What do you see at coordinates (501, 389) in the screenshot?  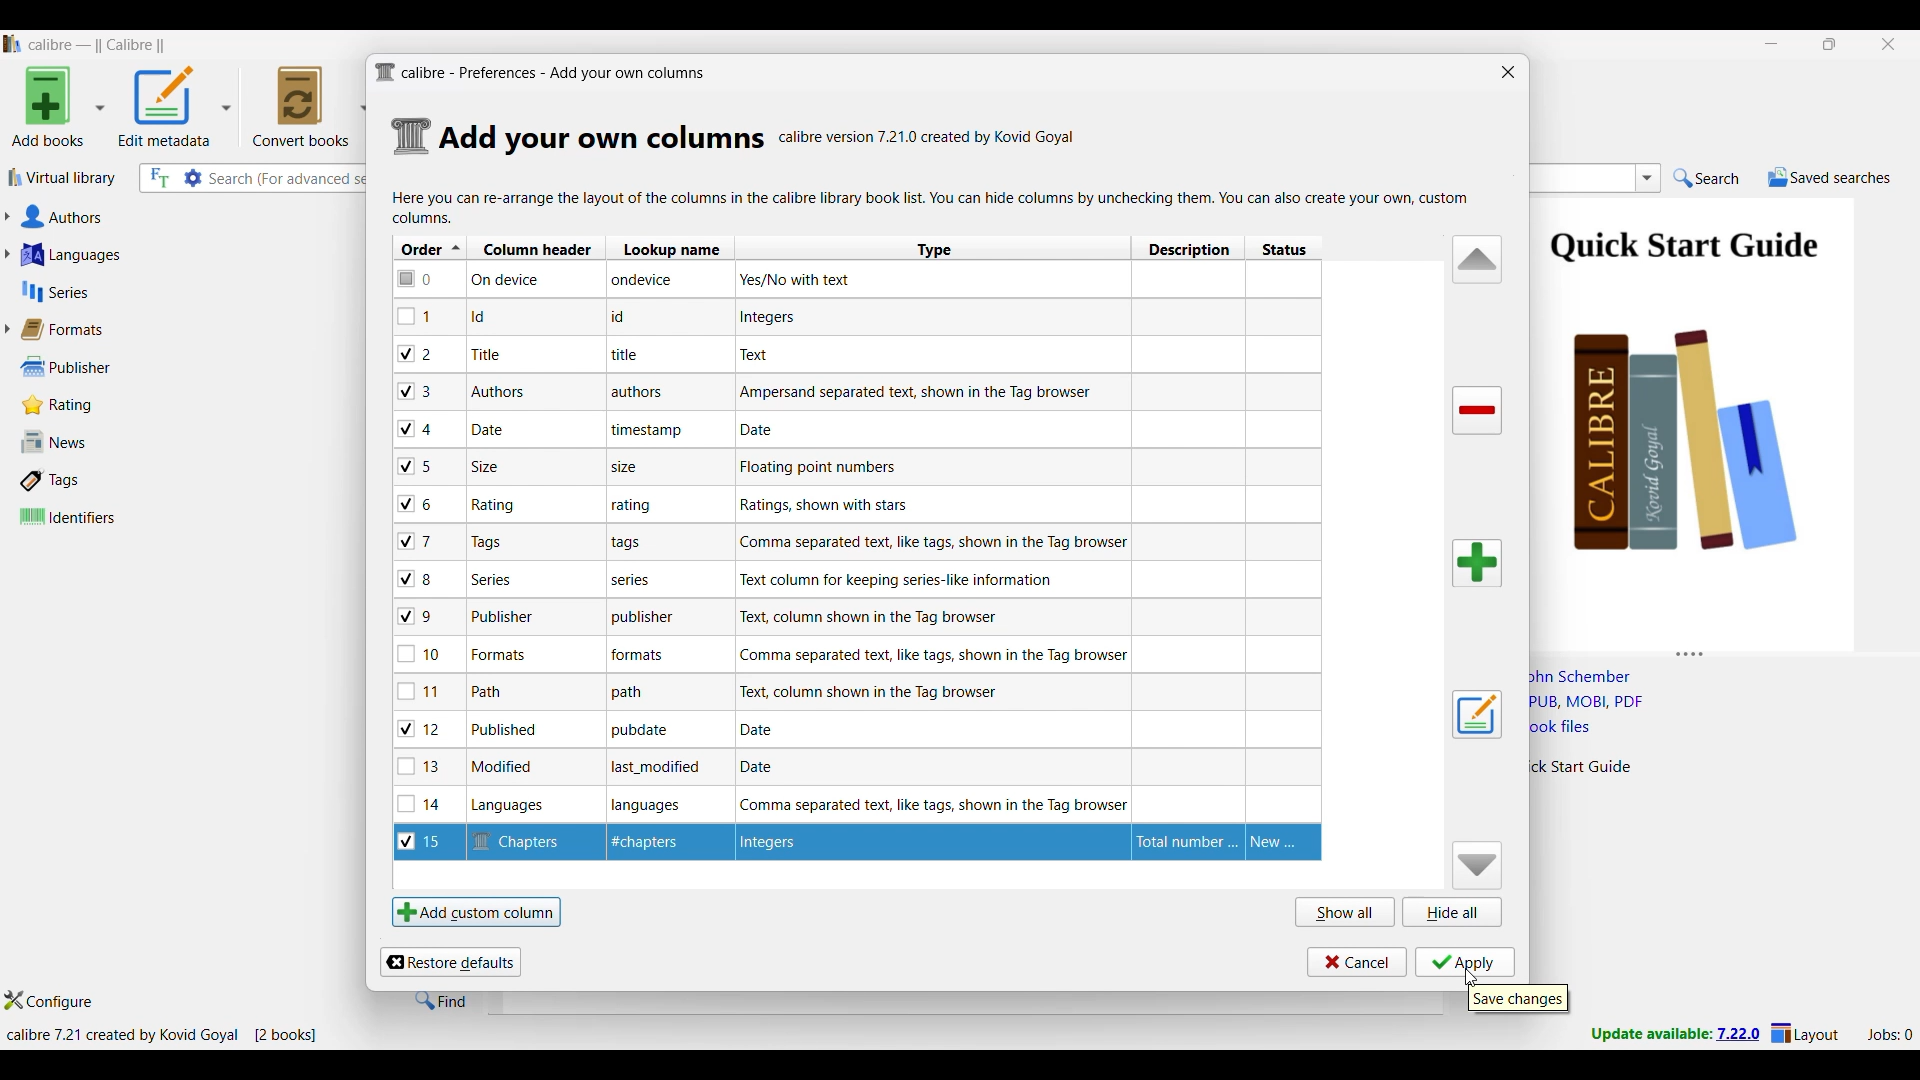 I see `Note` at bounding box center [501, 389].